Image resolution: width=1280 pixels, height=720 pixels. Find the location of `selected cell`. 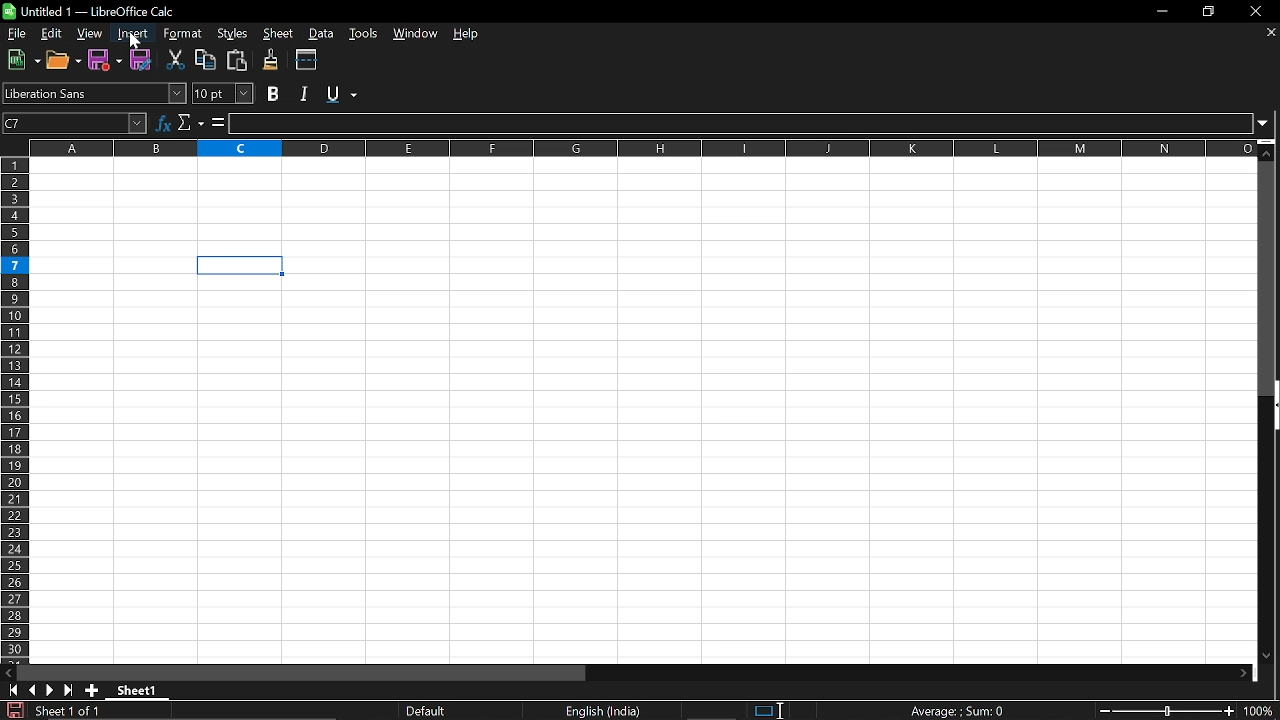

selected cell is located at coordinates (241, 266).